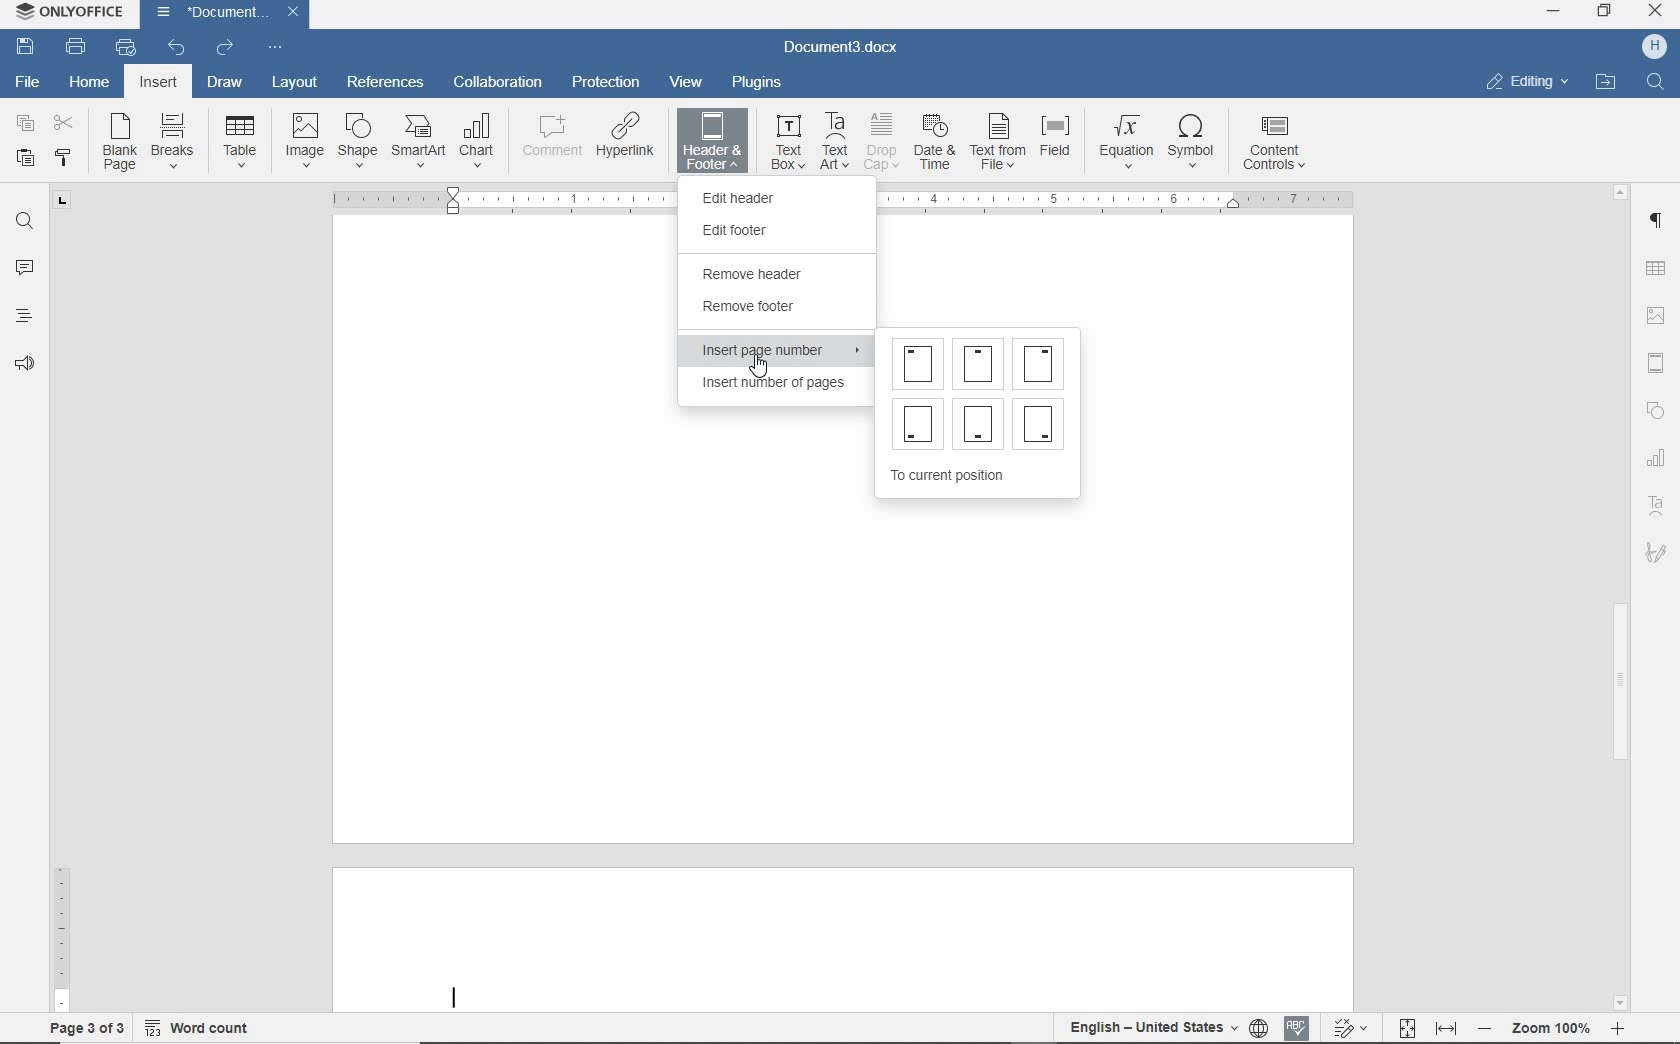 Image resolution: width=1680 pixels, height=1044 pixels. What do you see at coordinates (160, 85) in the screenshot?
I see `INSERT` at bounding box center [160, 85].